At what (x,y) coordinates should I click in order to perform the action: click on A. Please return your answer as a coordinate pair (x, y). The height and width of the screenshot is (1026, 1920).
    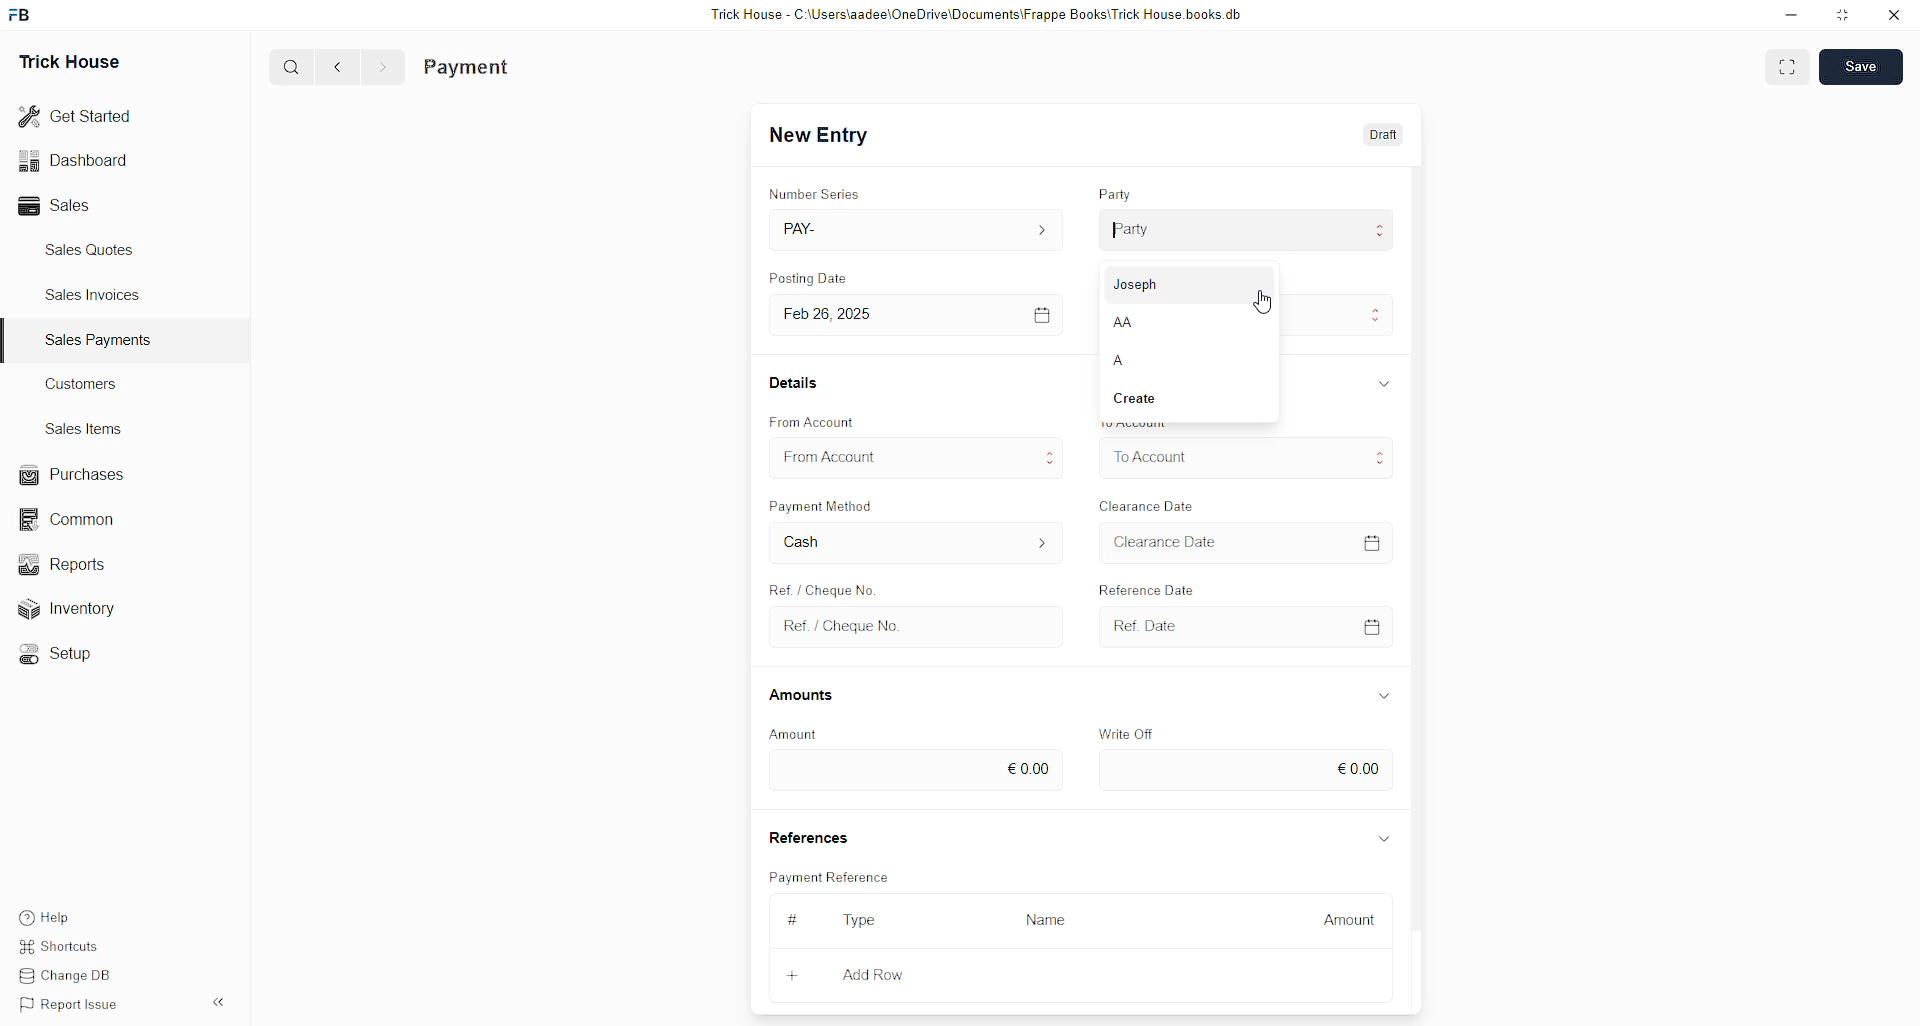
    Looking at the image, I should click on (1185, 364).